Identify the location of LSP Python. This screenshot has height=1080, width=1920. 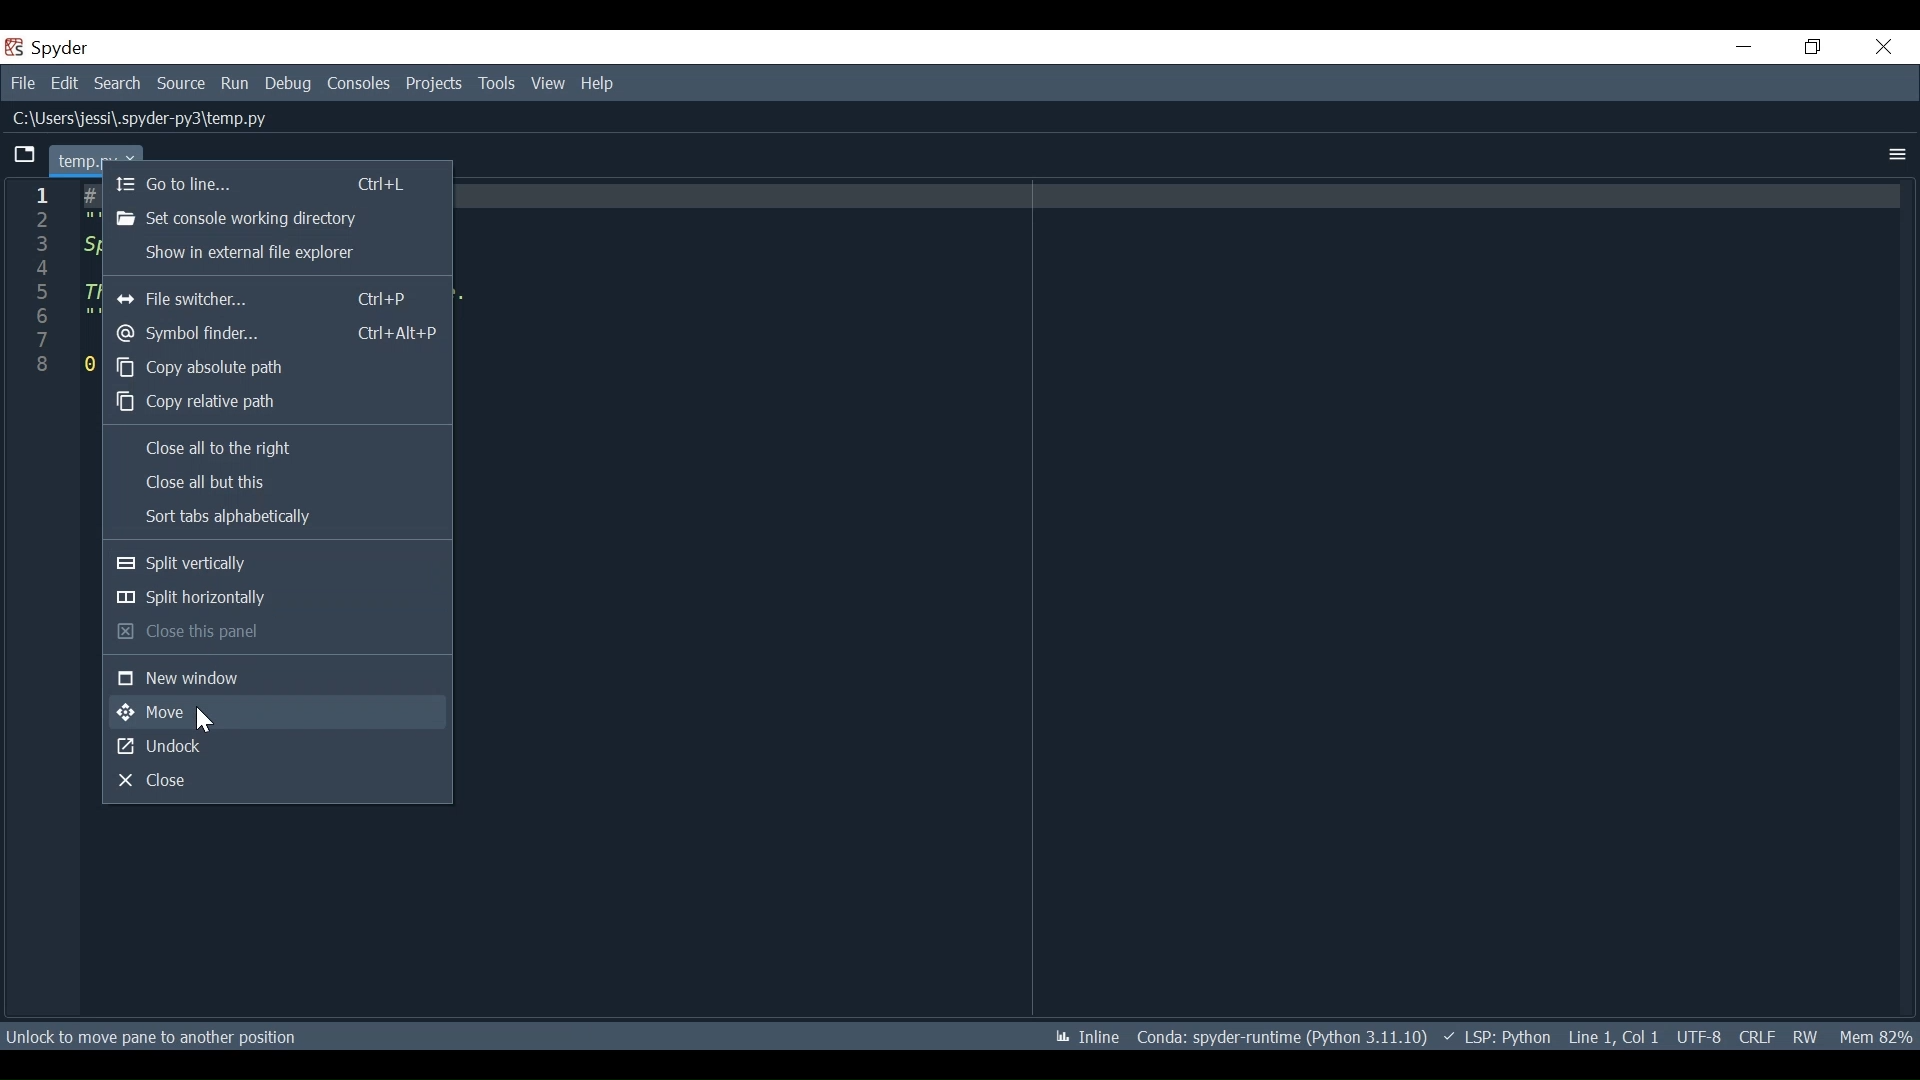
(1502, 1038).